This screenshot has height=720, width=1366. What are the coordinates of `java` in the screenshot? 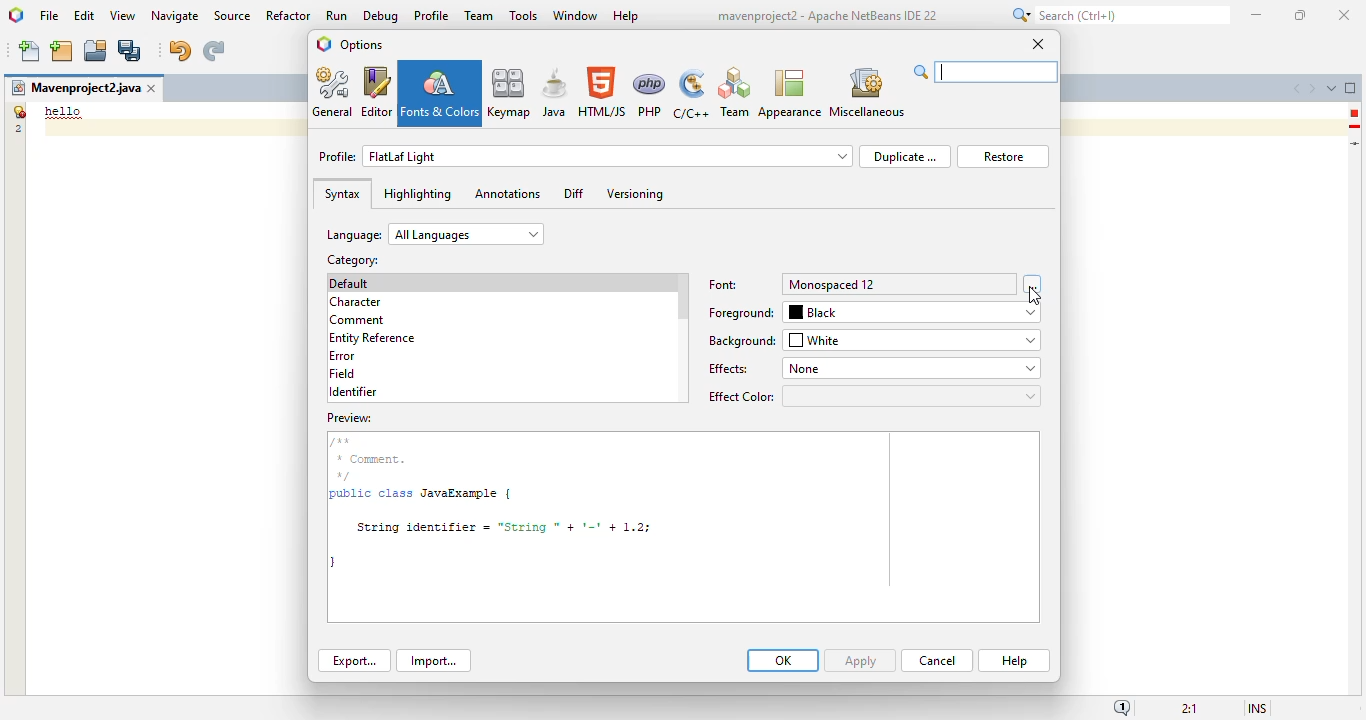 It's located at (555, 92).